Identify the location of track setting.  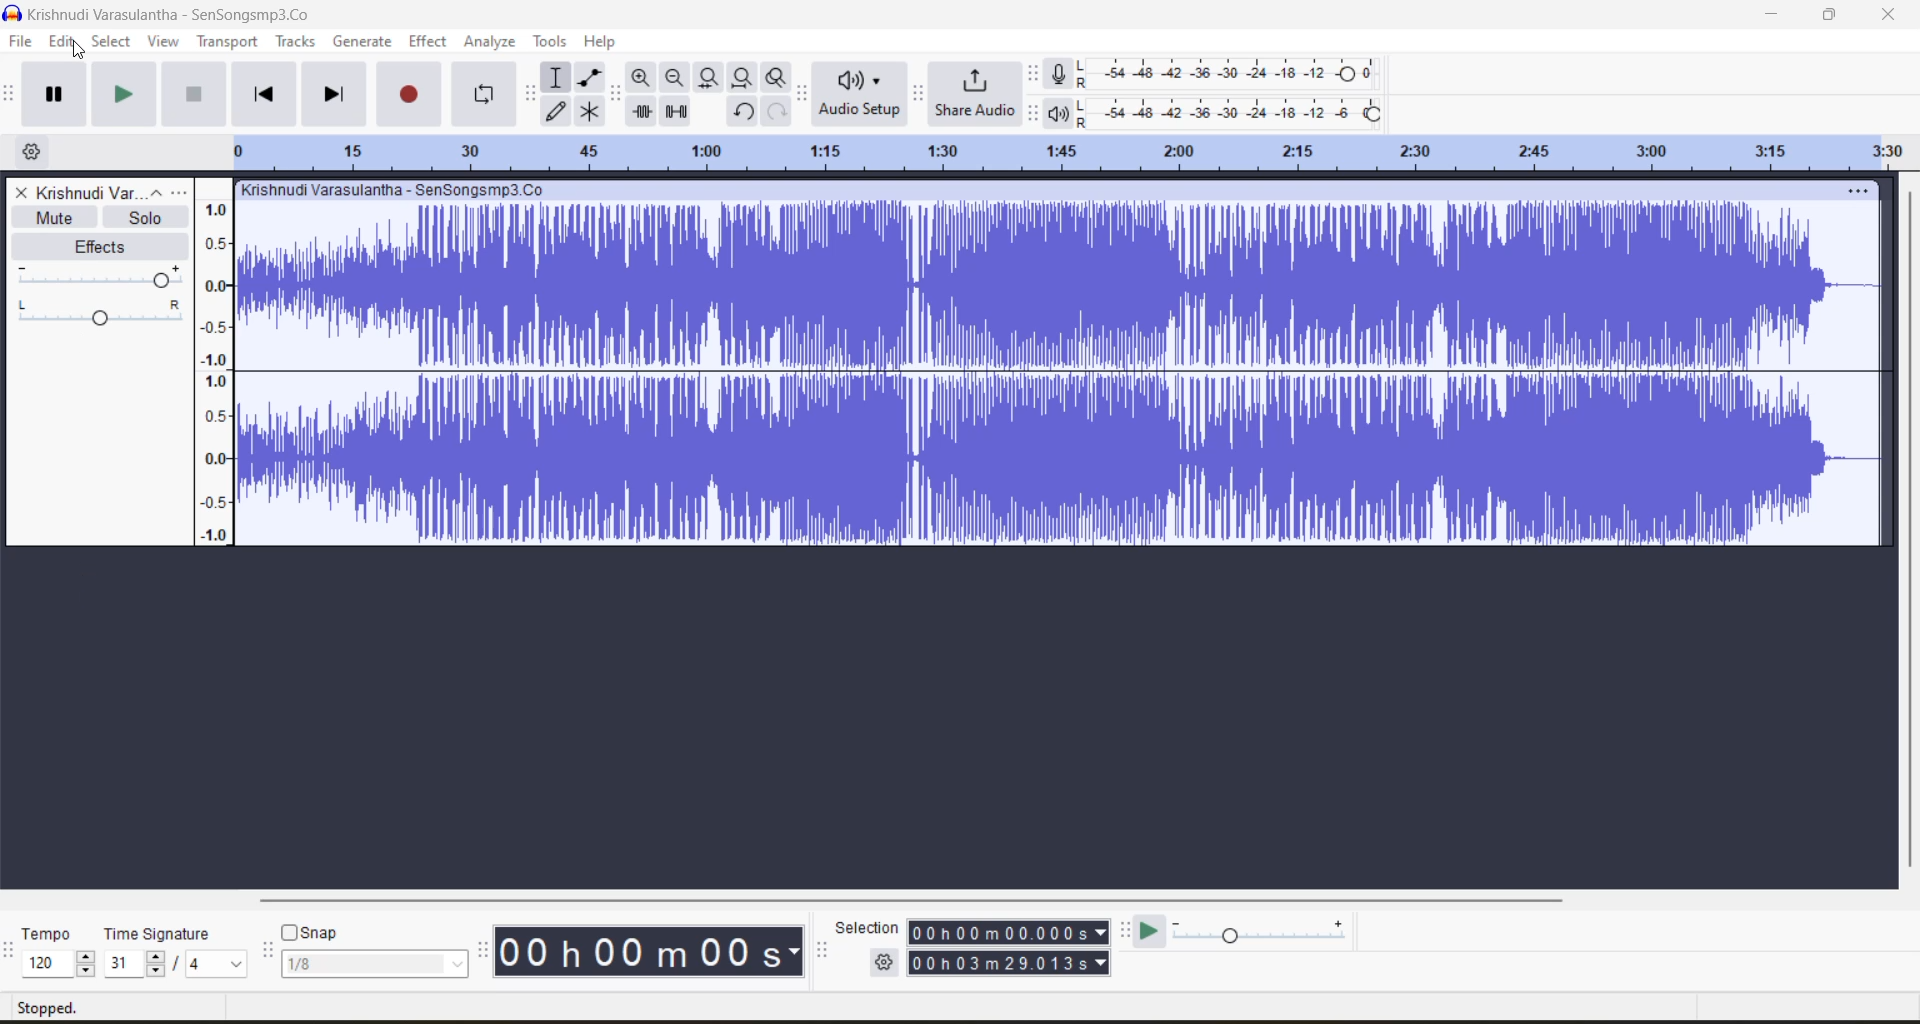
(1858, 191).